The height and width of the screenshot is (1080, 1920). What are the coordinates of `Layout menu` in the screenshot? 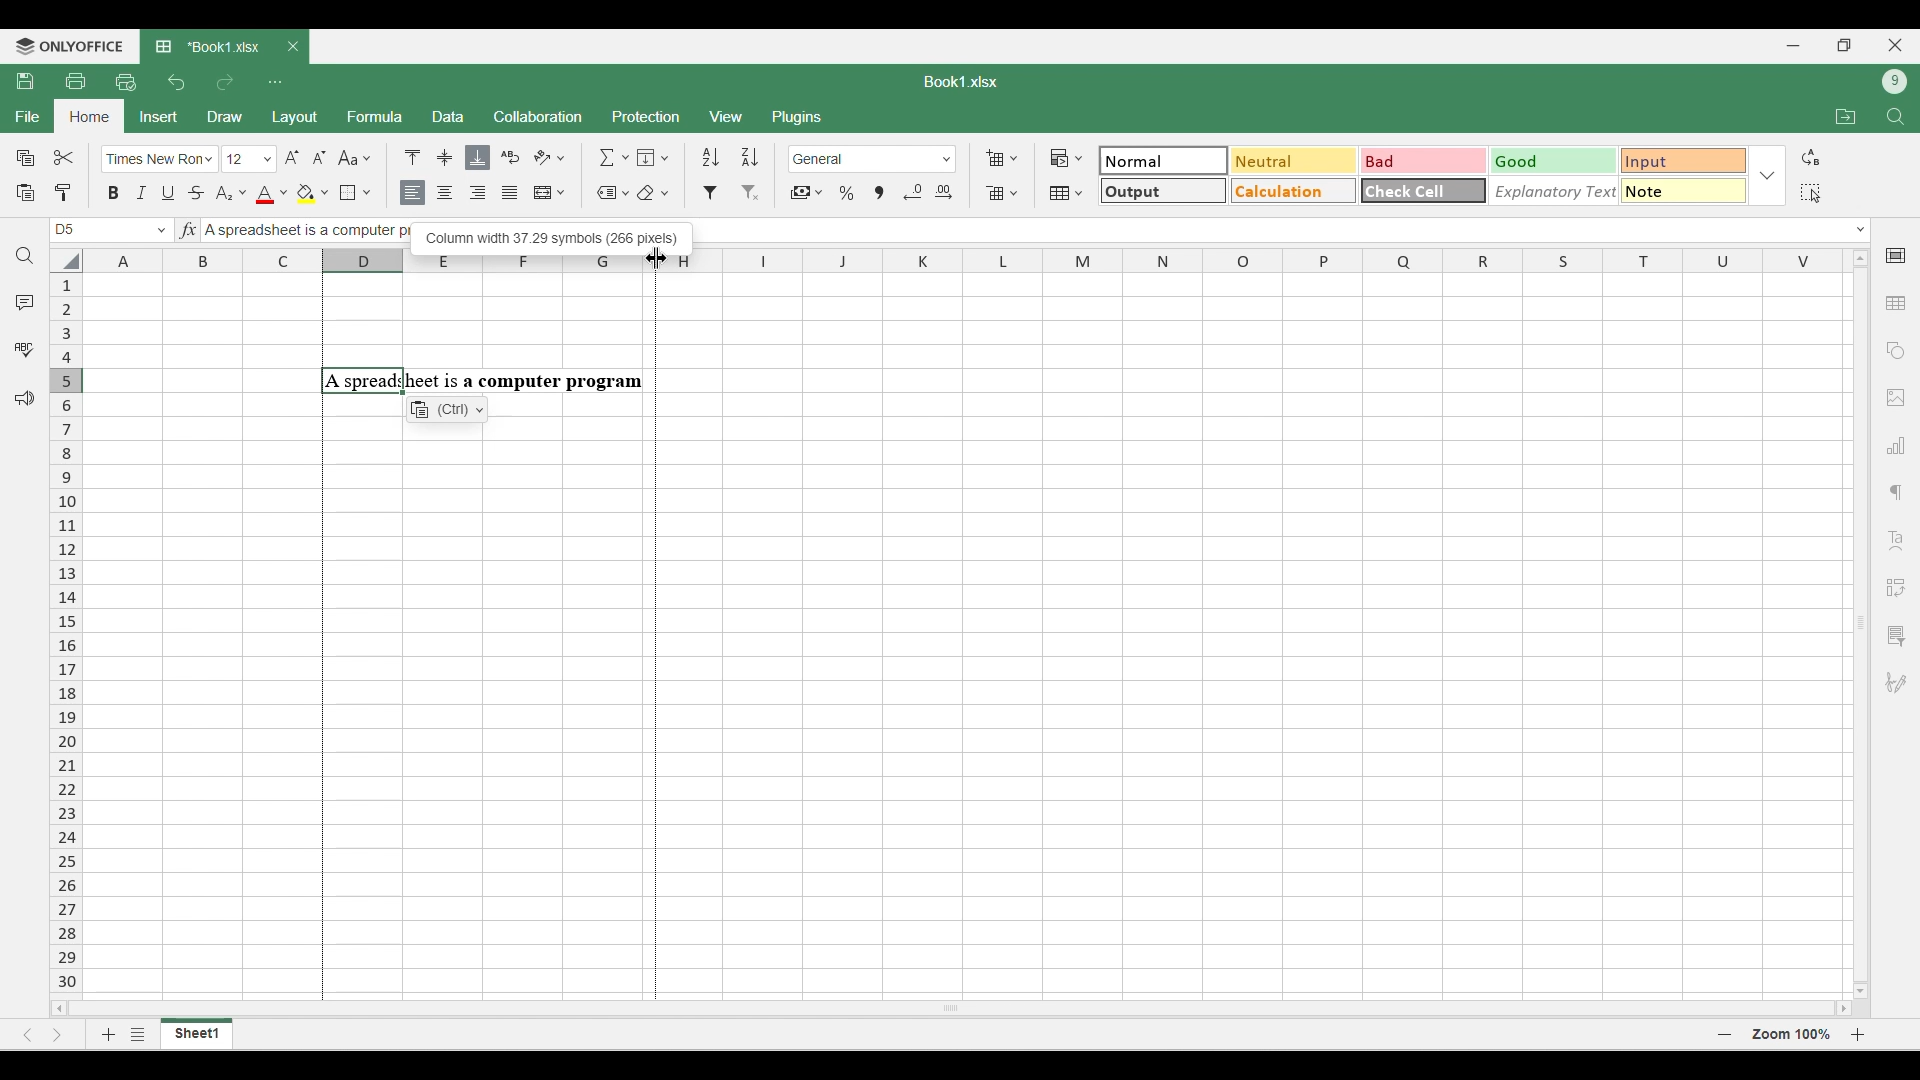 It's located at (296, 118).